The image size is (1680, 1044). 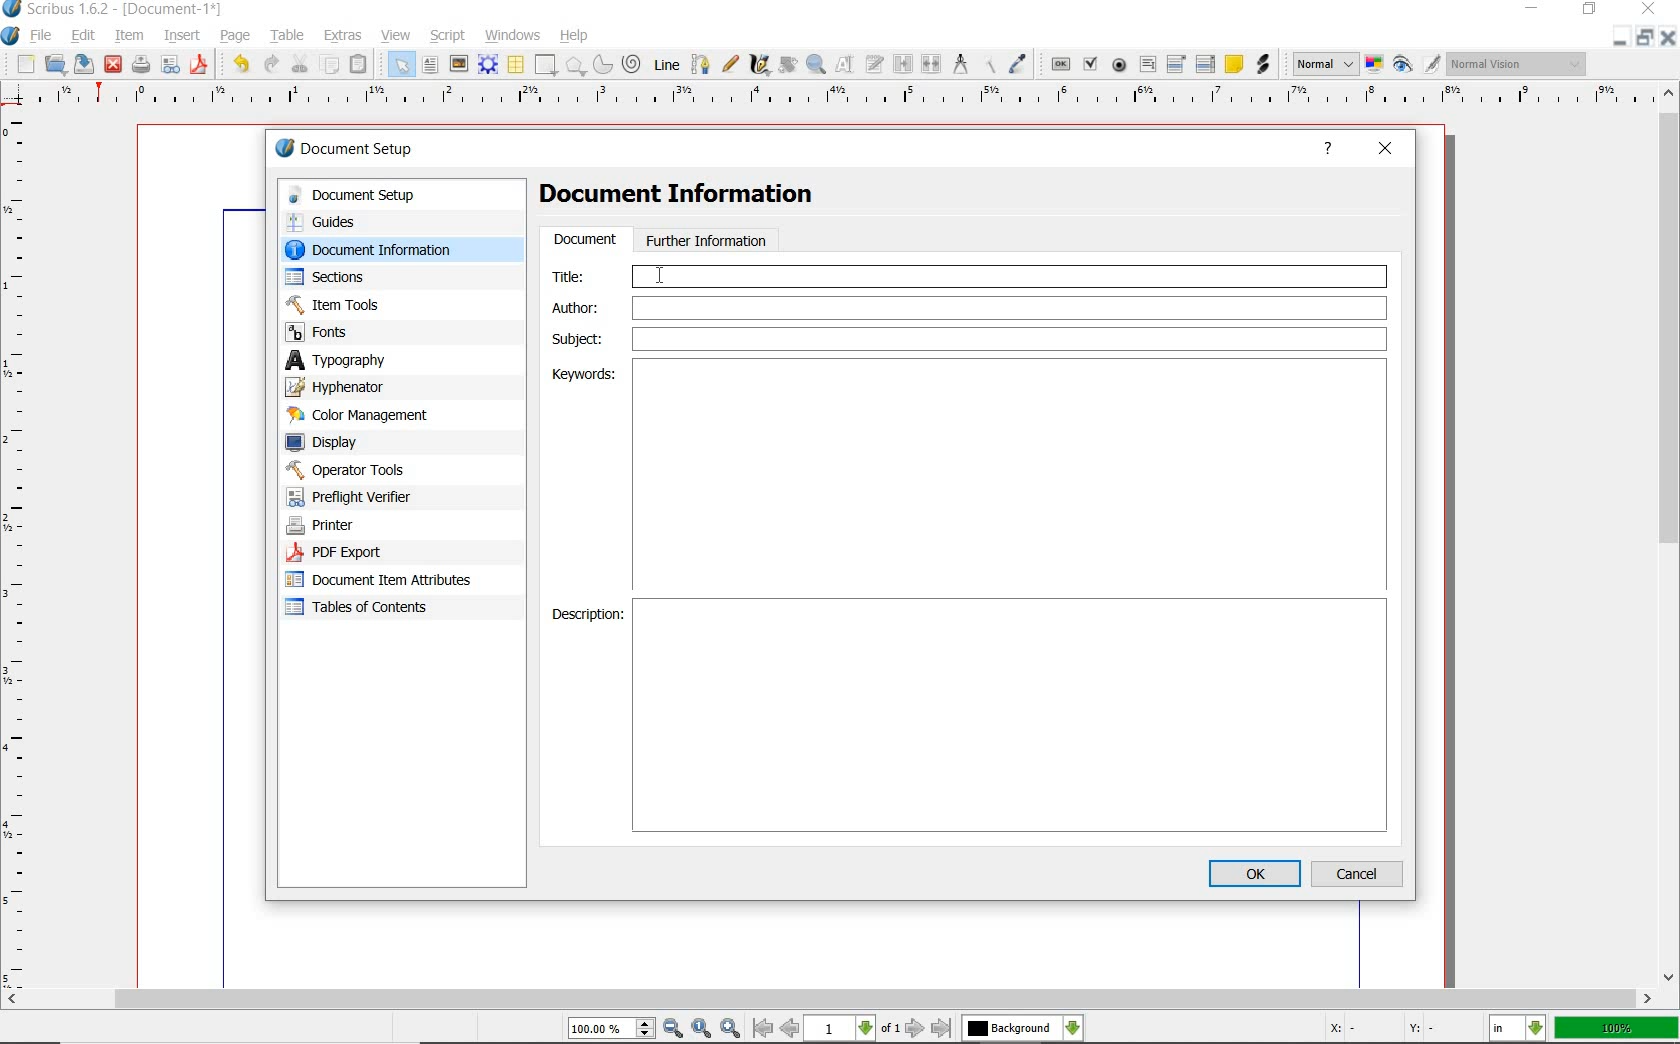 What do you see at coordinates (1530, 9) in the screenshot?
I see `minimize` at bounding box center [1530, 9].